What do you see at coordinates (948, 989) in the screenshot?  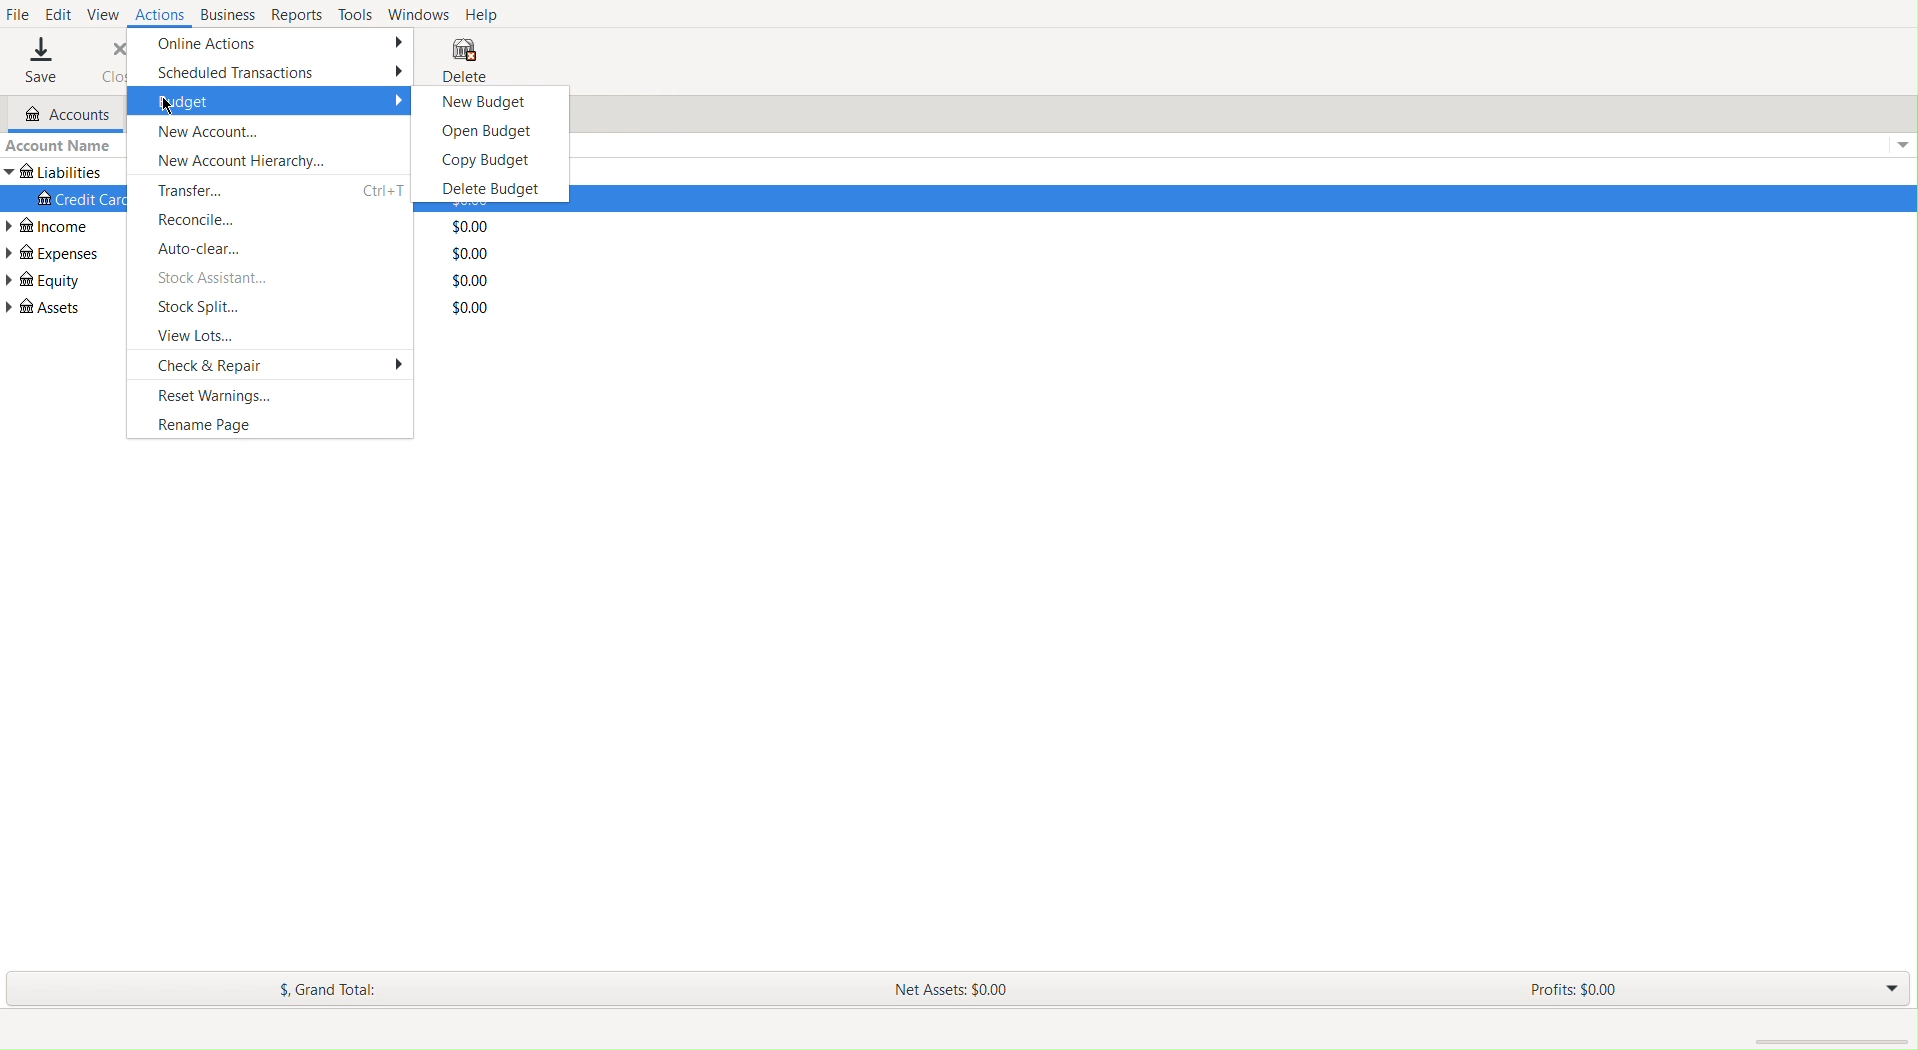 I see `Net Assets` at bounding box center [948, 989].